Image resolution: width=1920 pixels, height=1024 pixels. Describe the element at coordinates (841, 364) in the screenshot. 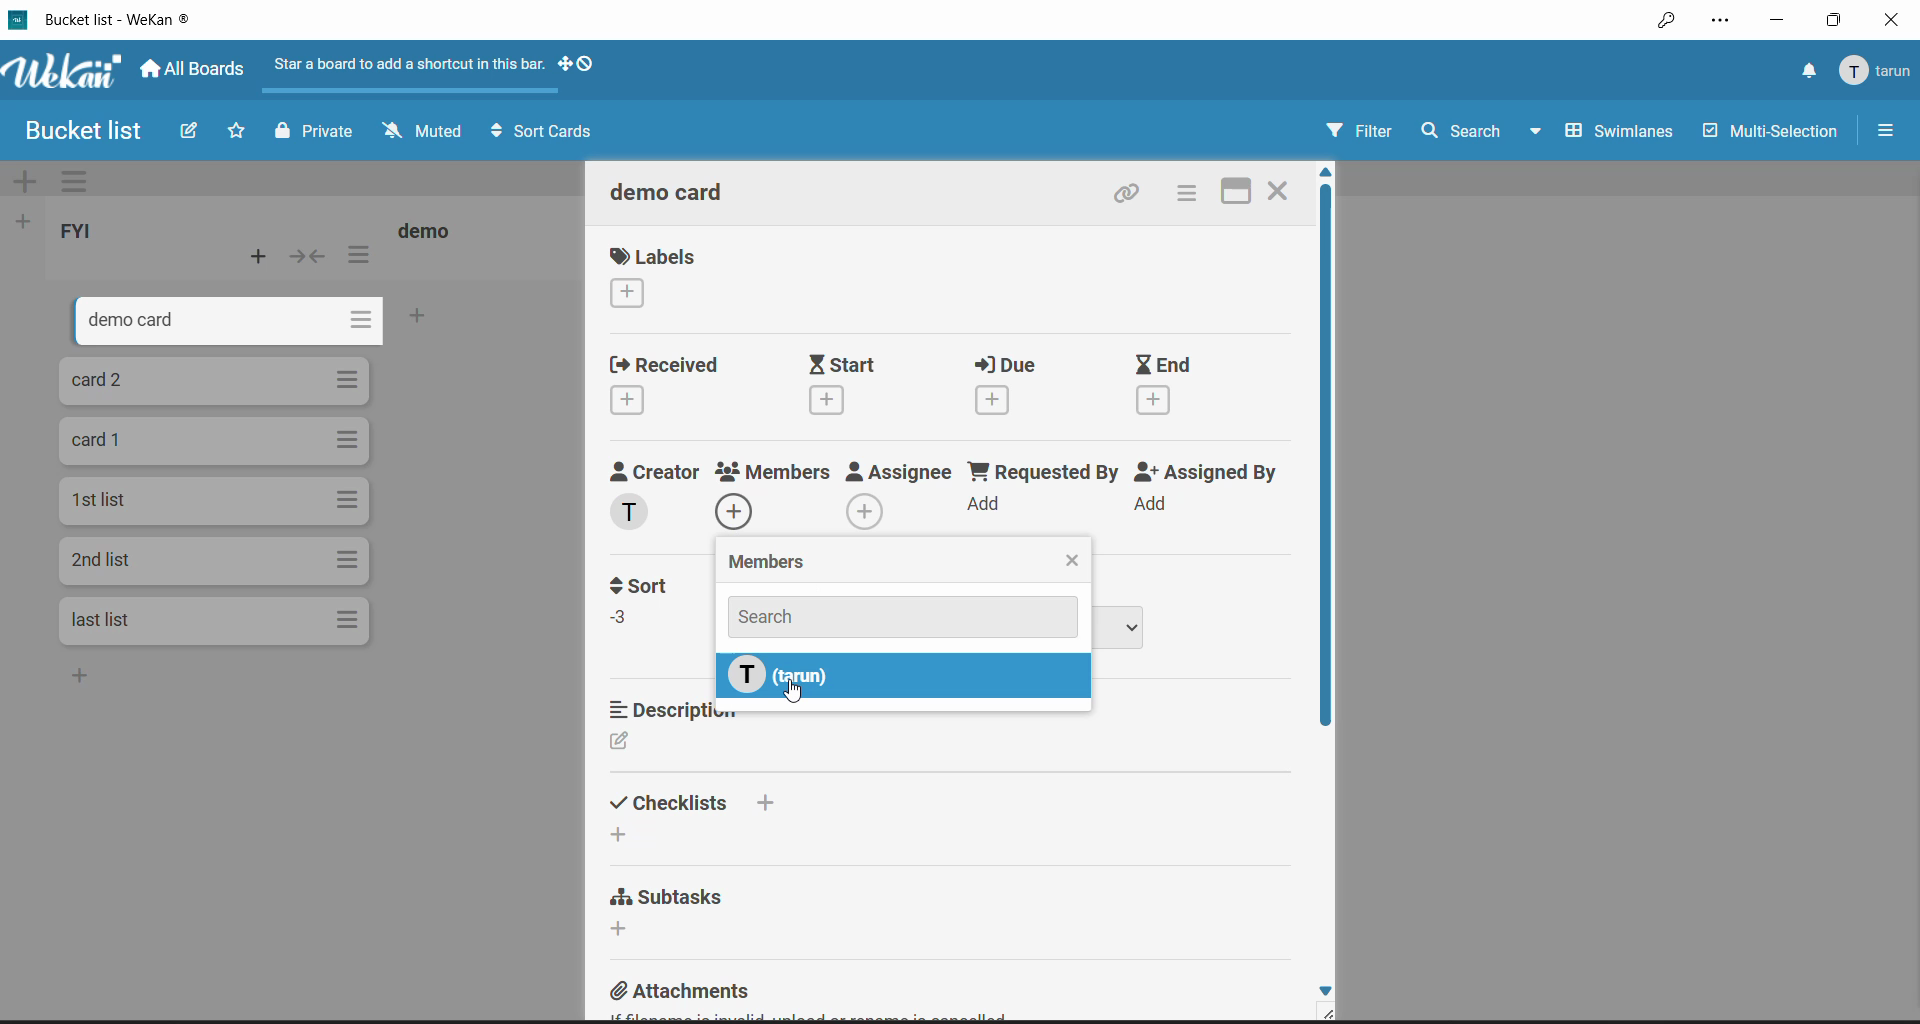

I see `start` at that location.